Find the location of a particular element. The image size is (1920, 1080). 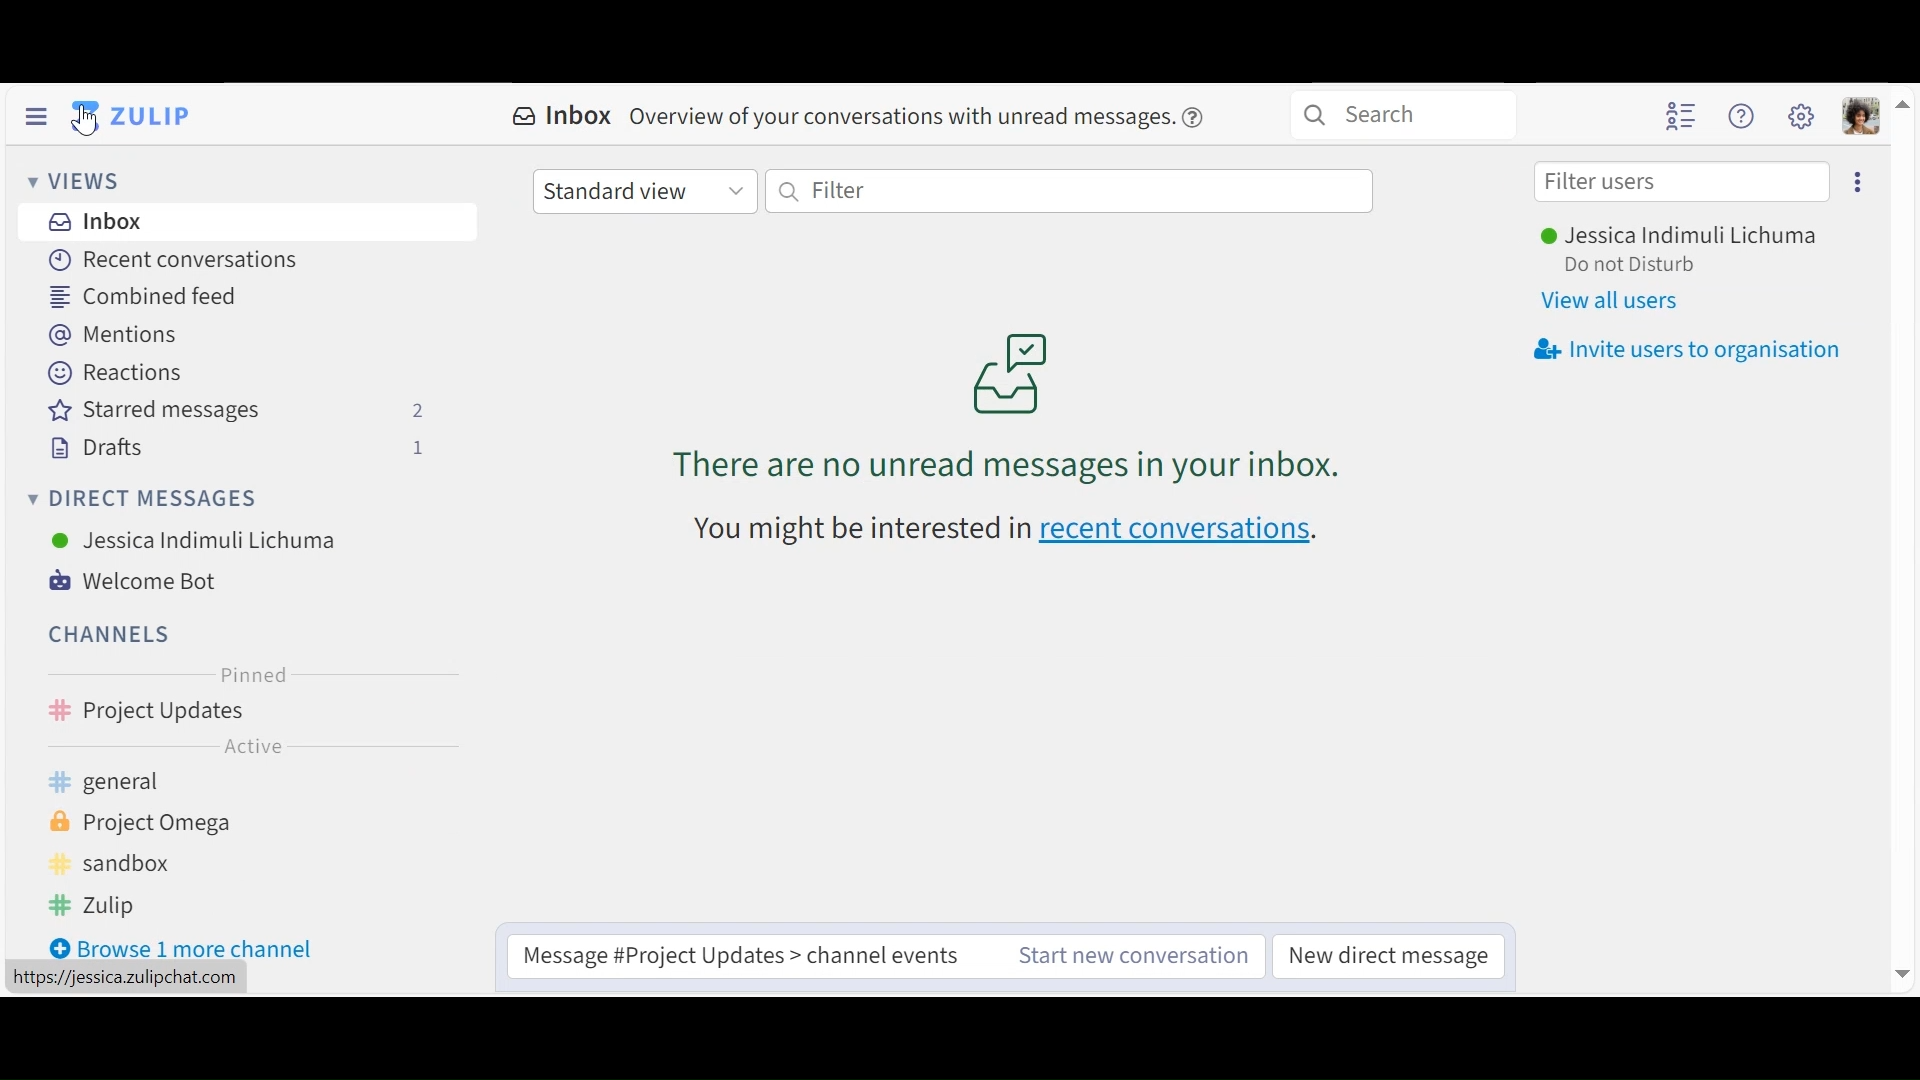

Show/Hide Side Pane is located at coordinates (35, 118).